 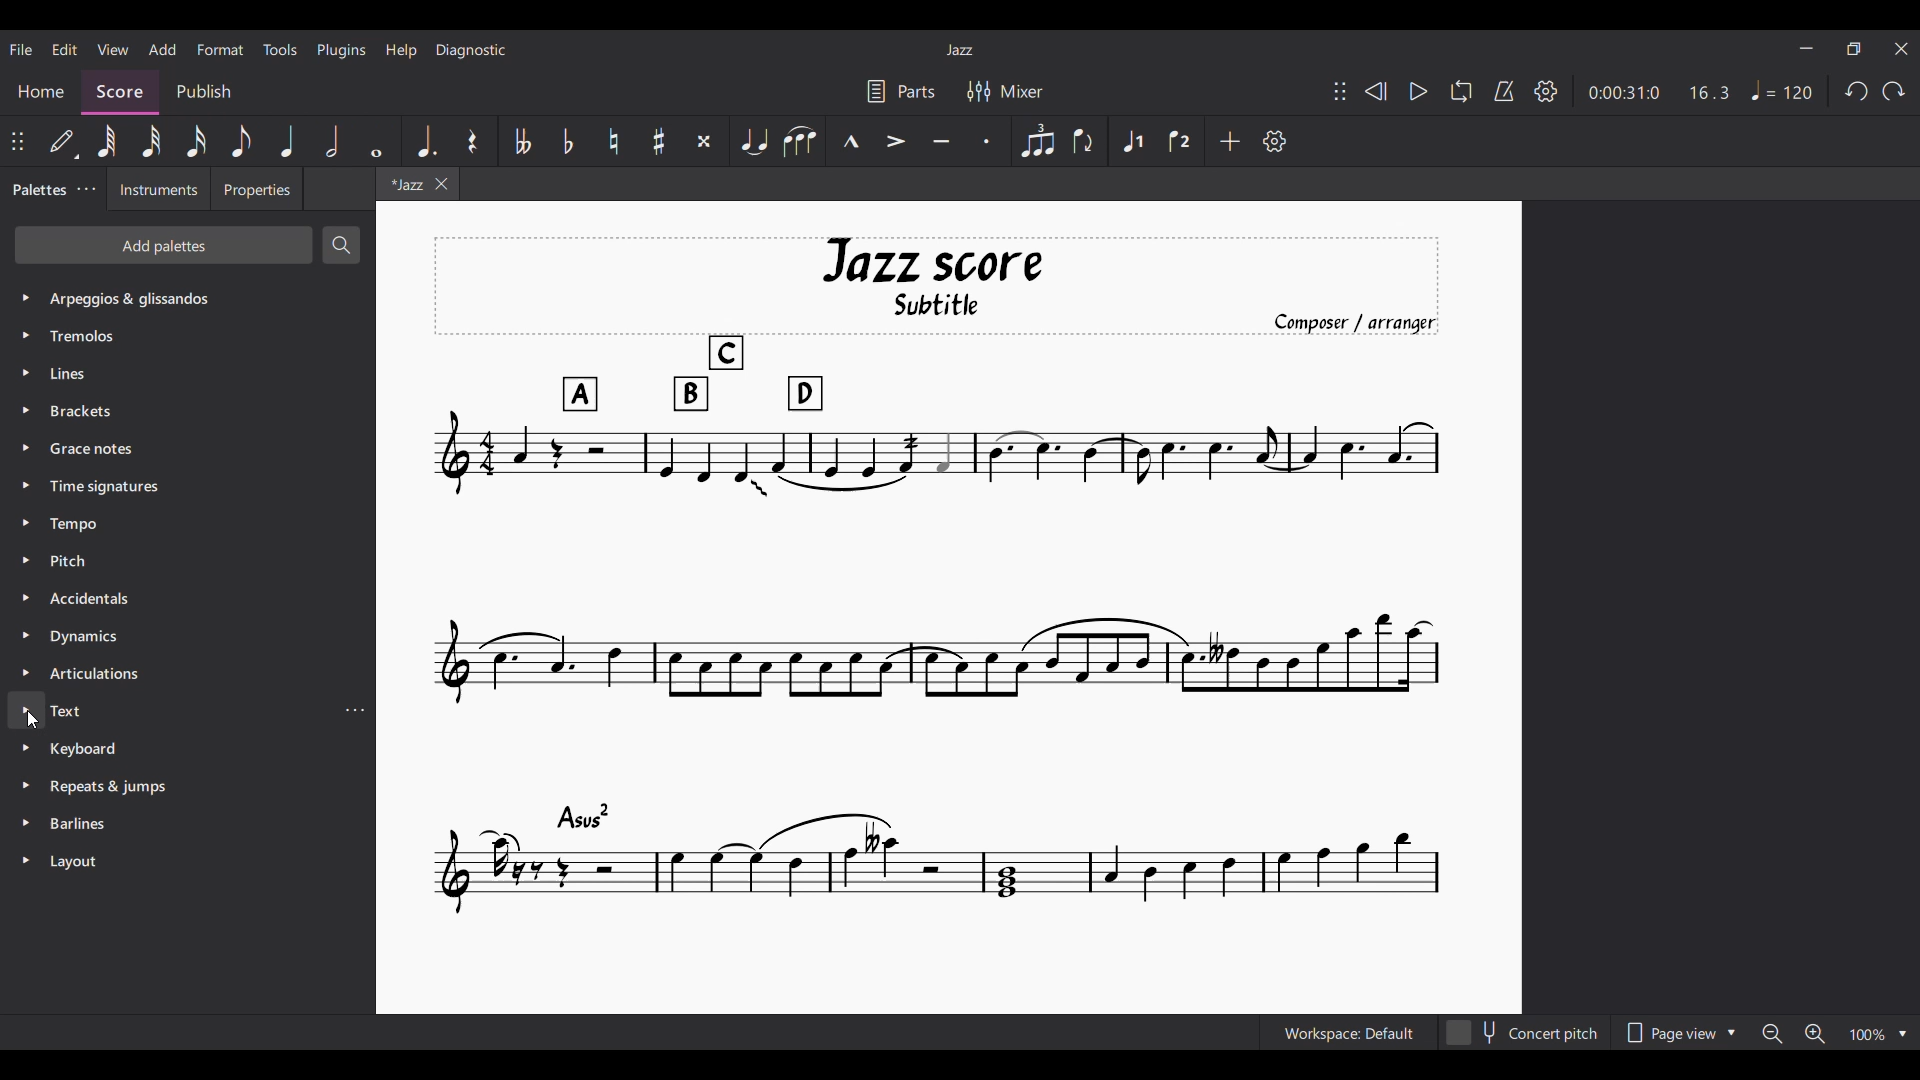 I want to click on Help menu, so click(x=401, y=51).